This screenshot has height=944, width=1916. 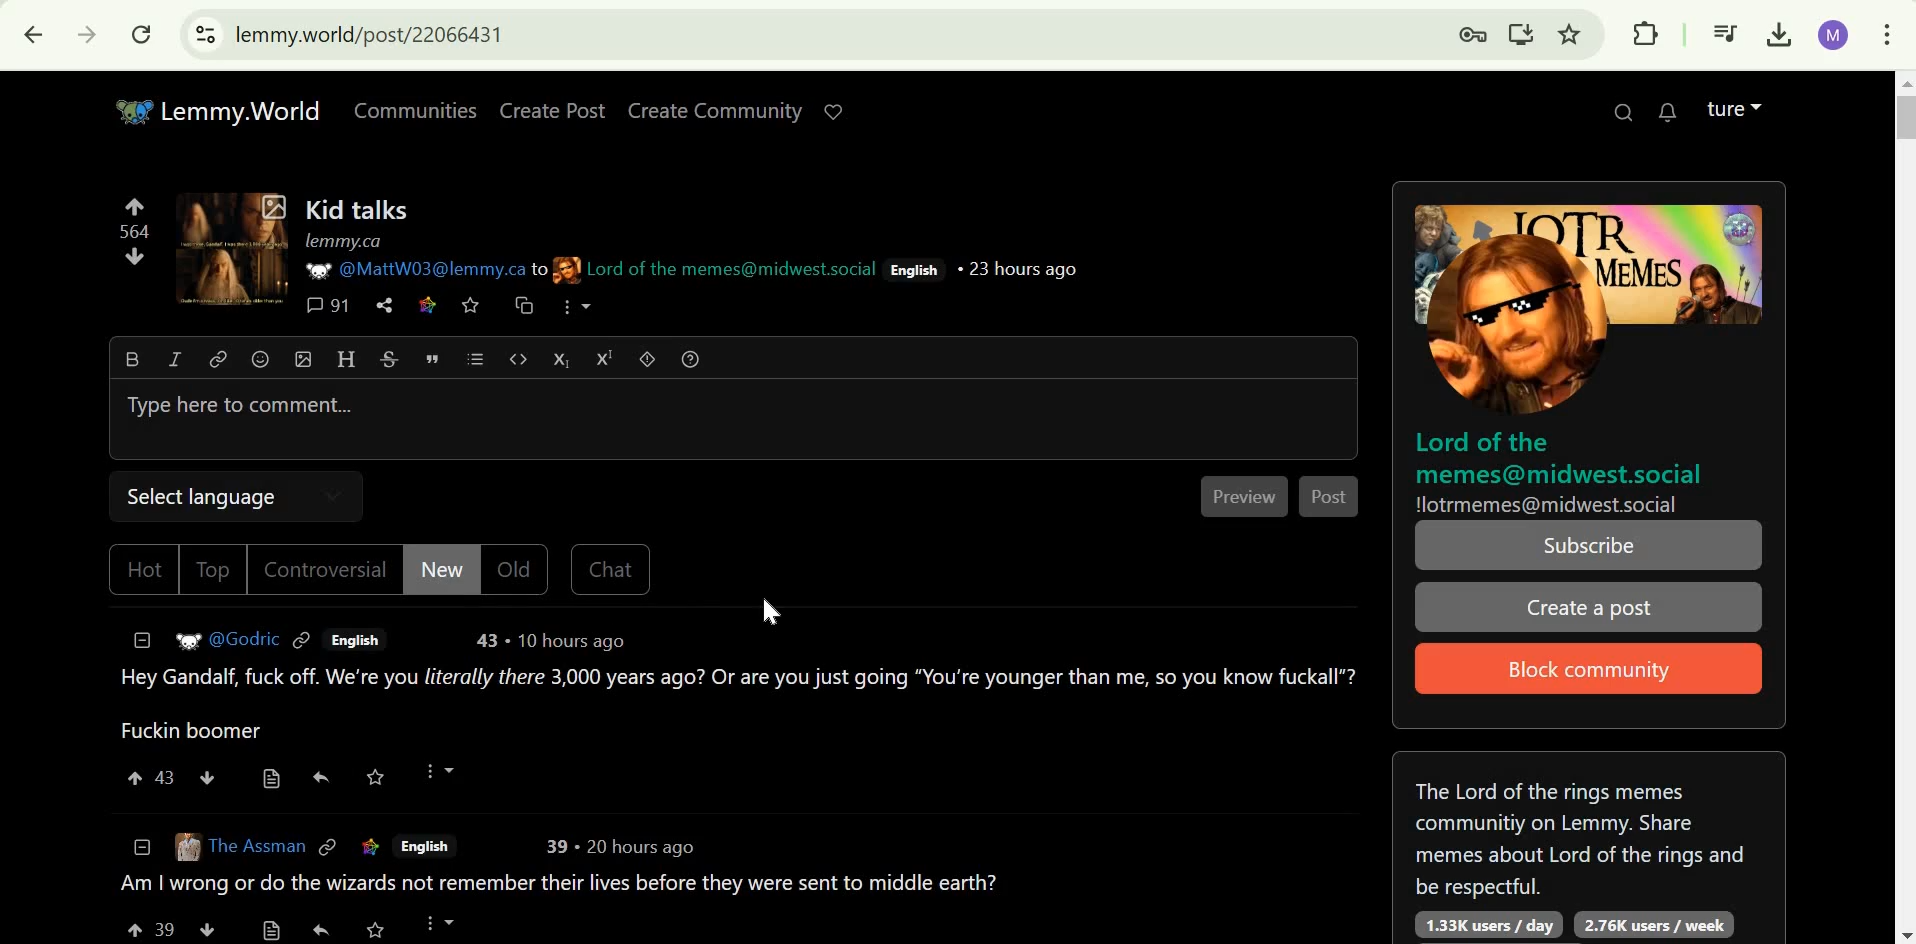 What do you see at coordinates (1887, 35) in the screenshot?
I see `customize and control google chrome` at bounding box center [1887, 35].